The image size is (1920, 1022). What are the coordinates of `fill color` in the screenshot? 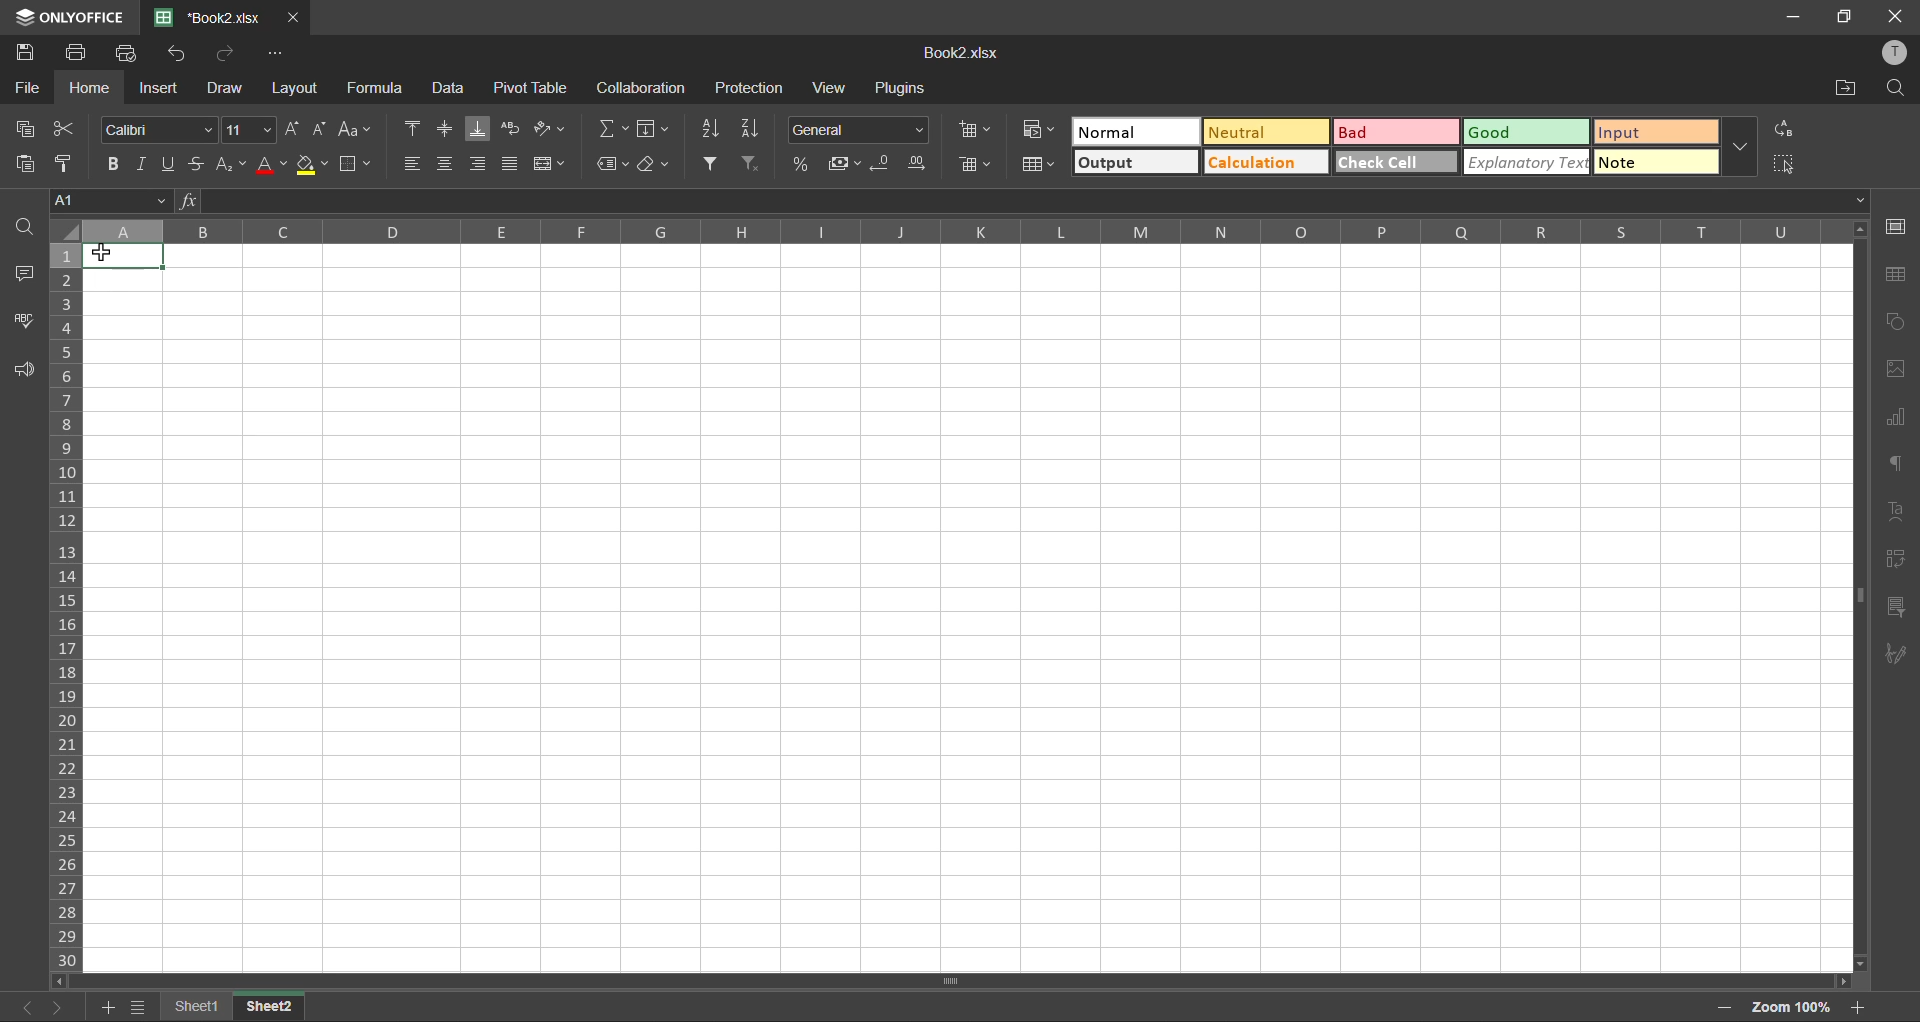 It's located at (314, 164).